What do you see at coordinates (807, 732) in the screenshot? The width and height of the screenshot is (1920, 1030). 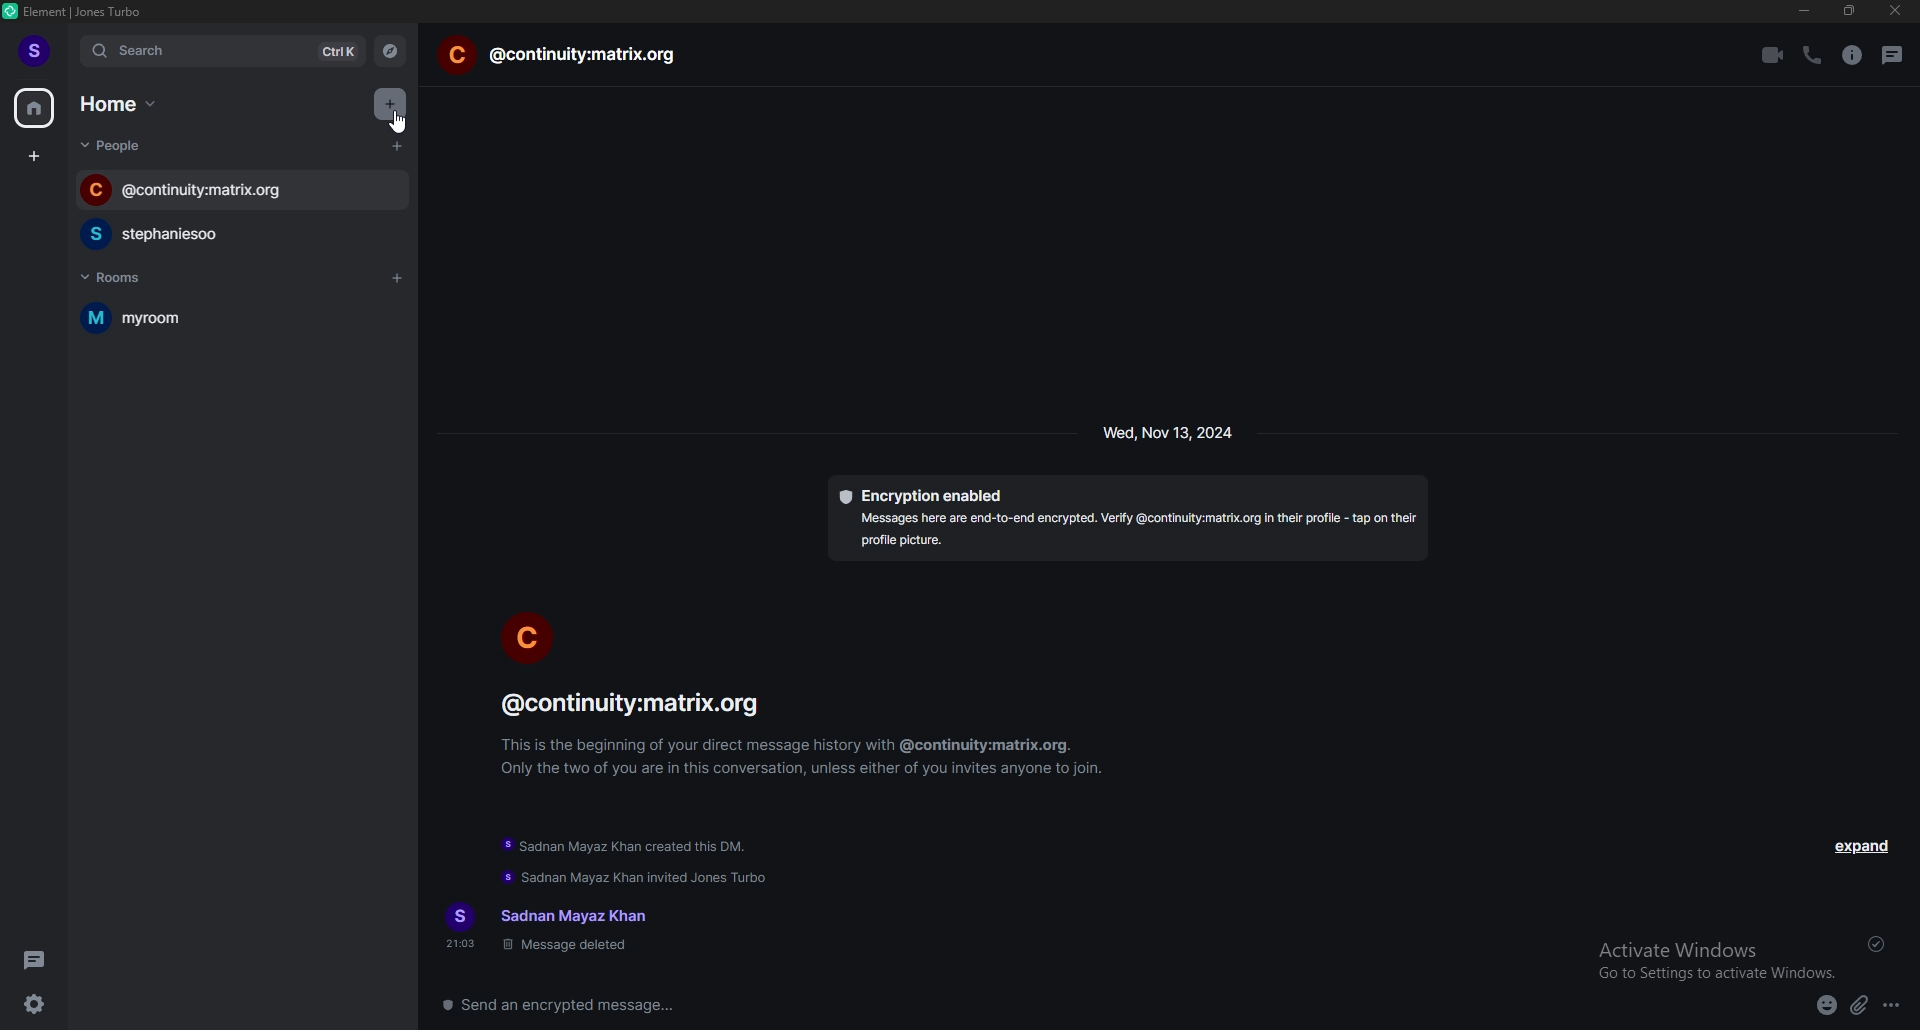 I see `info` at bounding box center [807, 732].